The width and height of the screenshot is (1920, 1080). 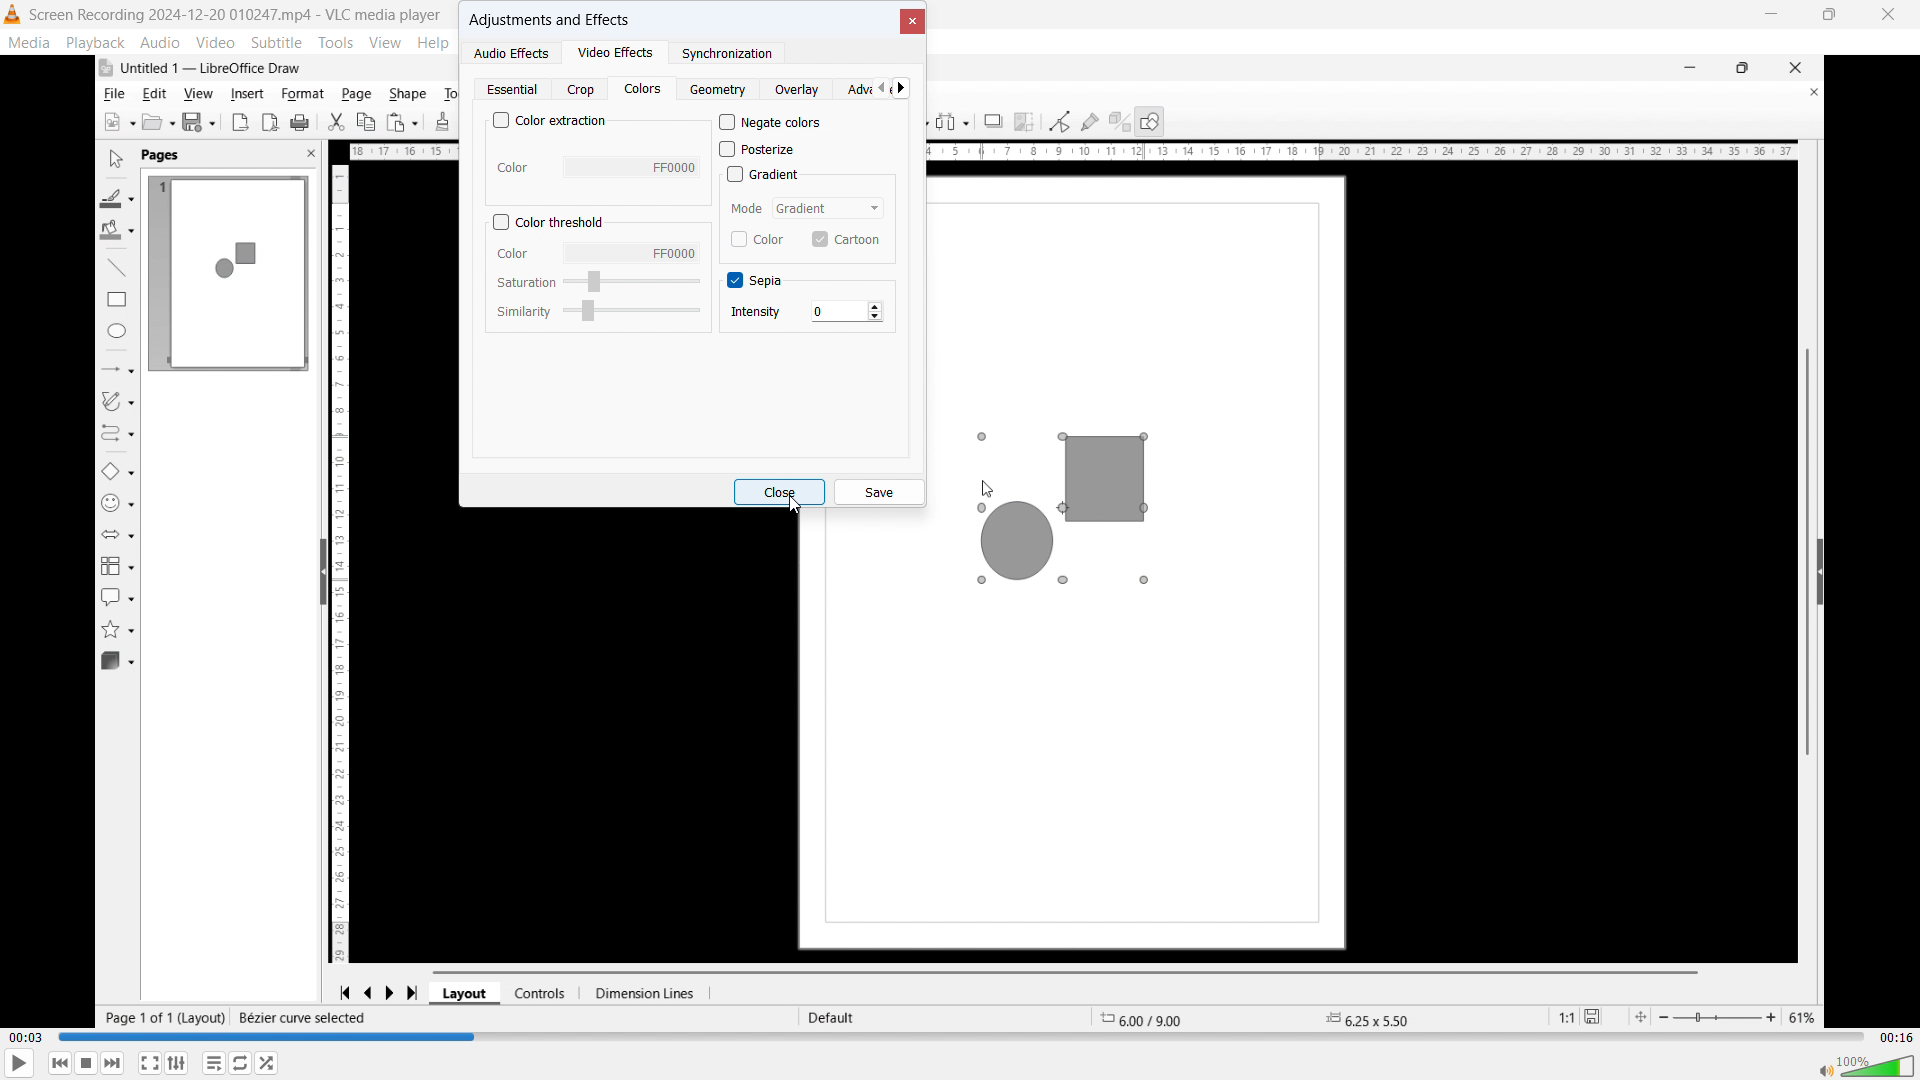 I want to click on Select mode , so click(x=830, y=208).